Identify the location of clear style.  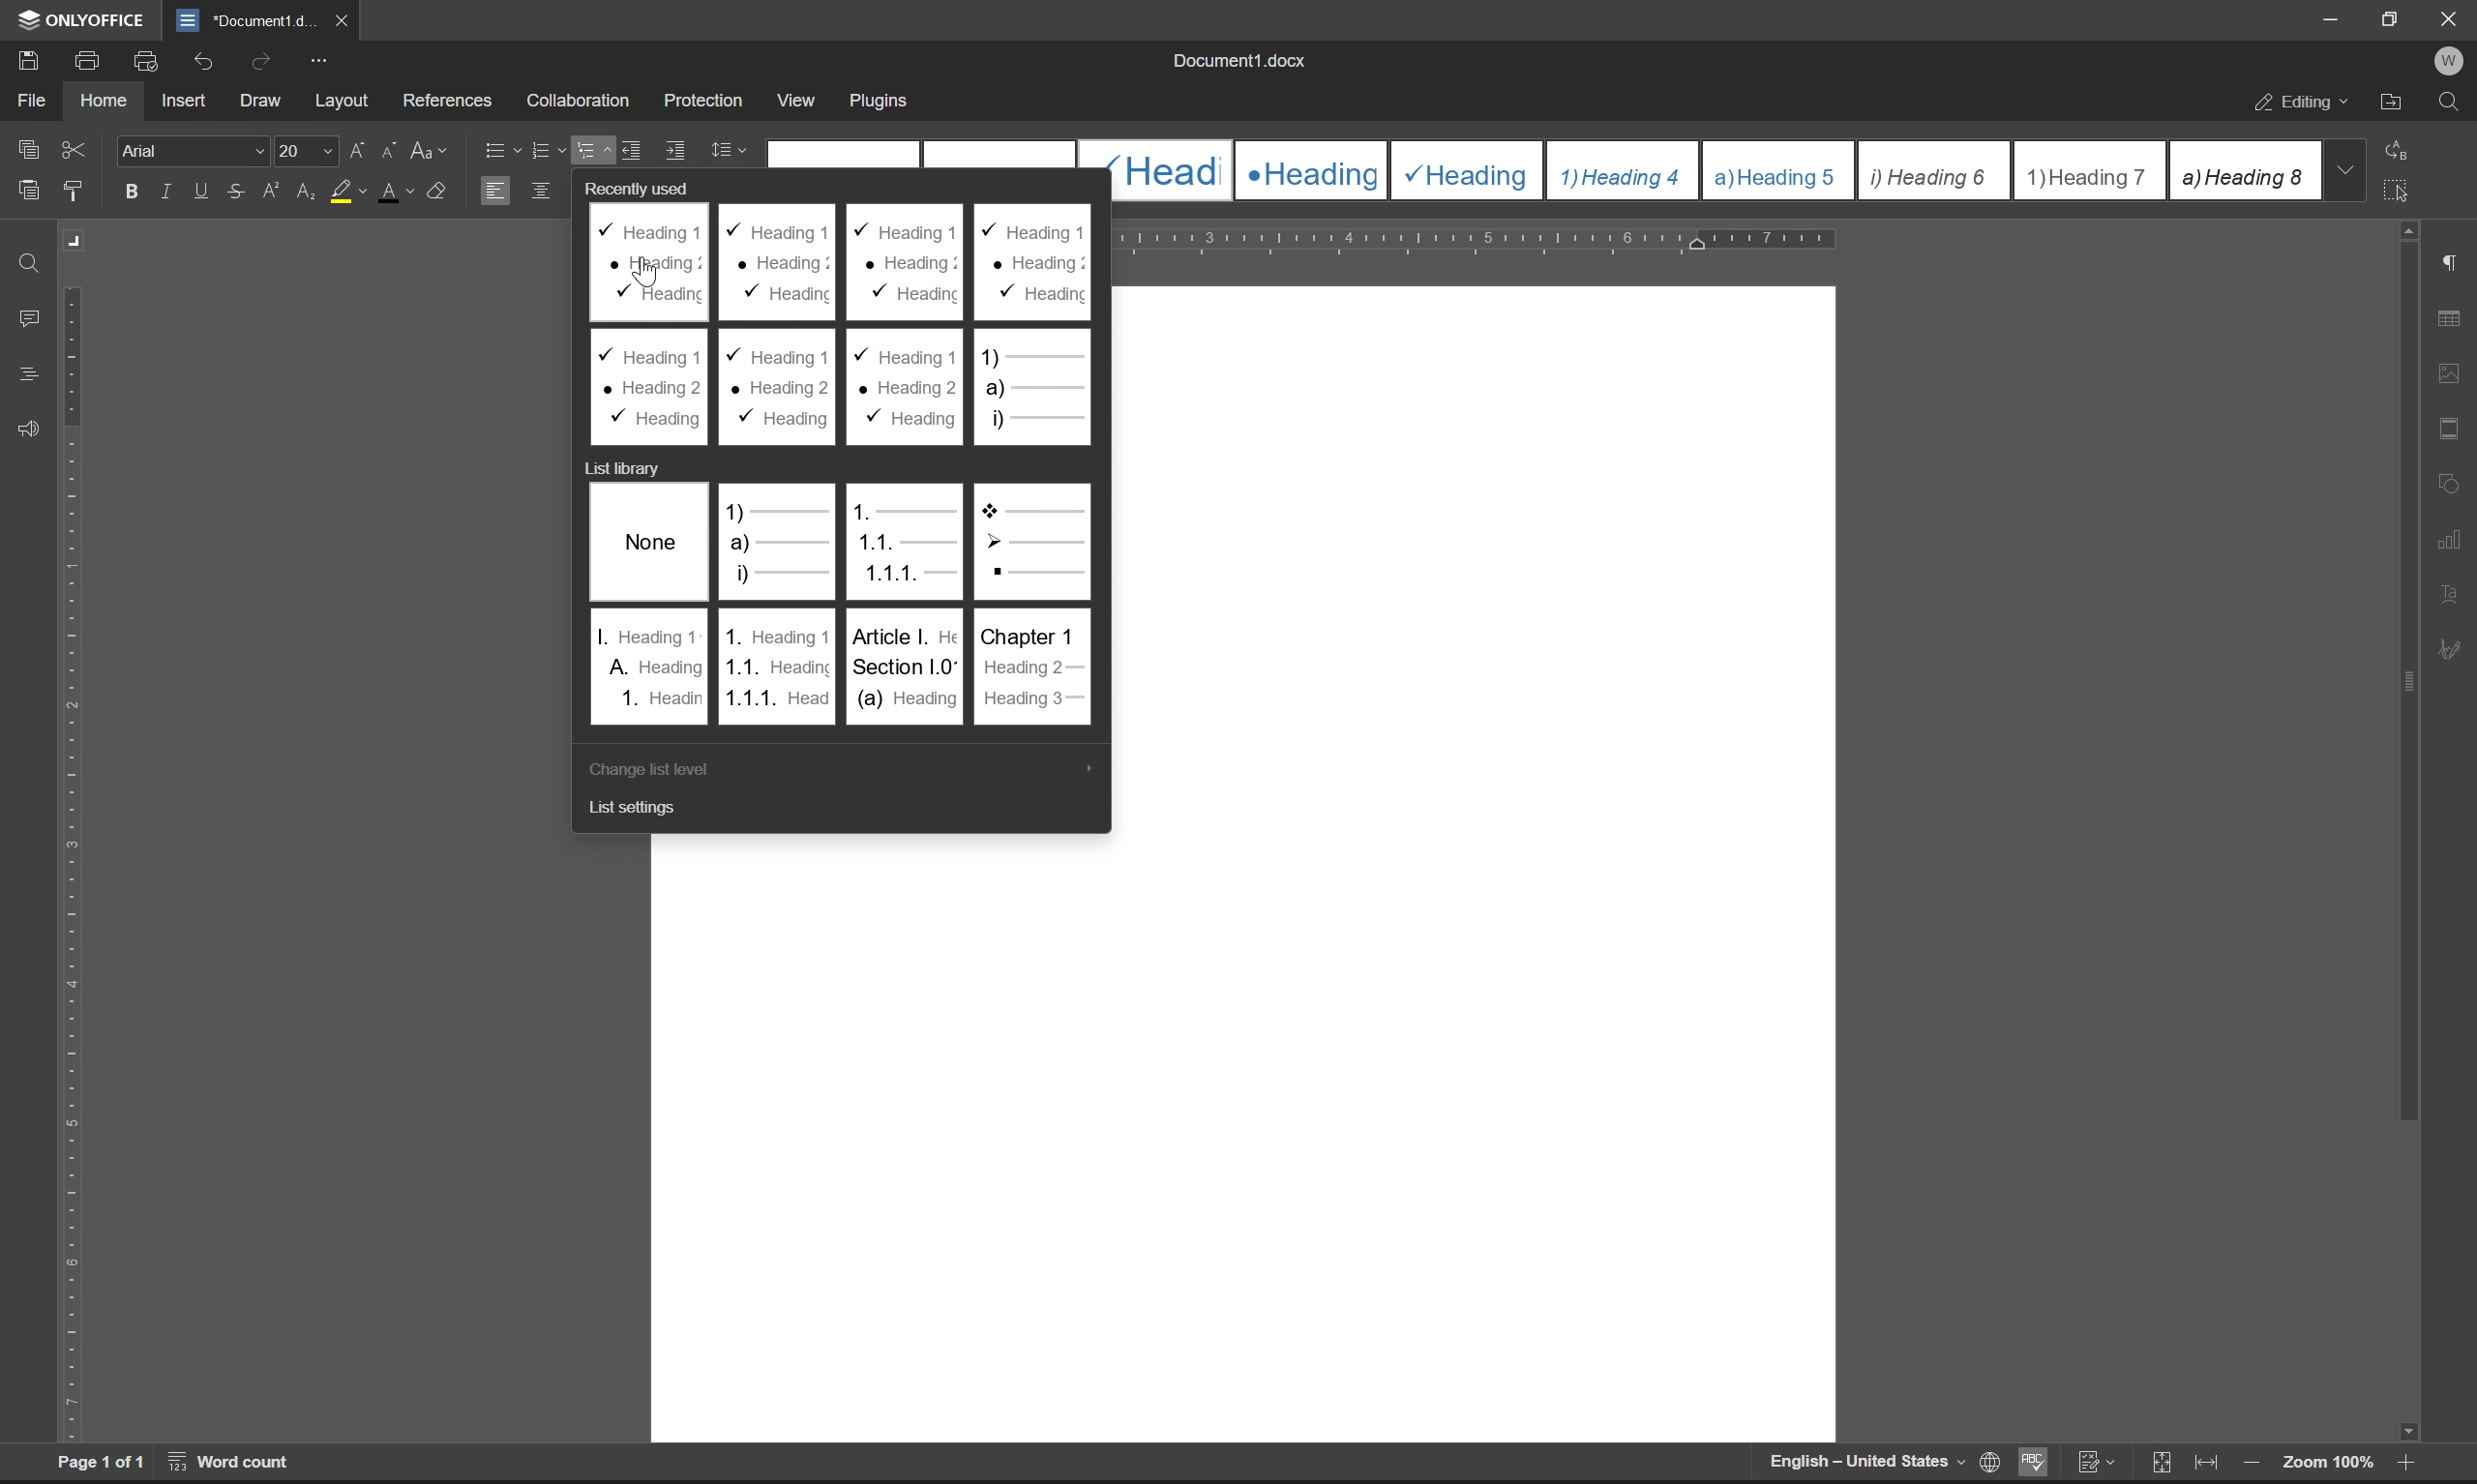
(438, 188).